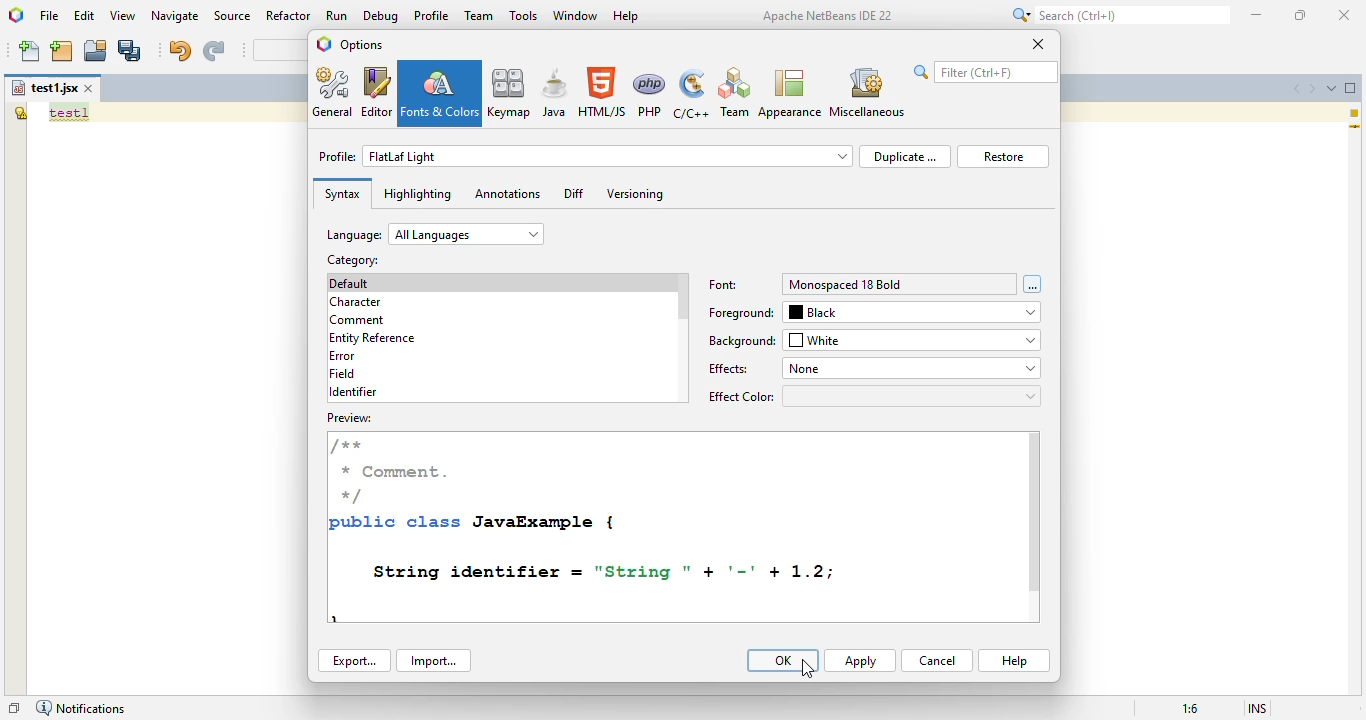 This screenshot has height=720, width=1366. What do you see at coordinates (862, 660) in the screenshot?
I see `apply` at bounding box center [862, 660].